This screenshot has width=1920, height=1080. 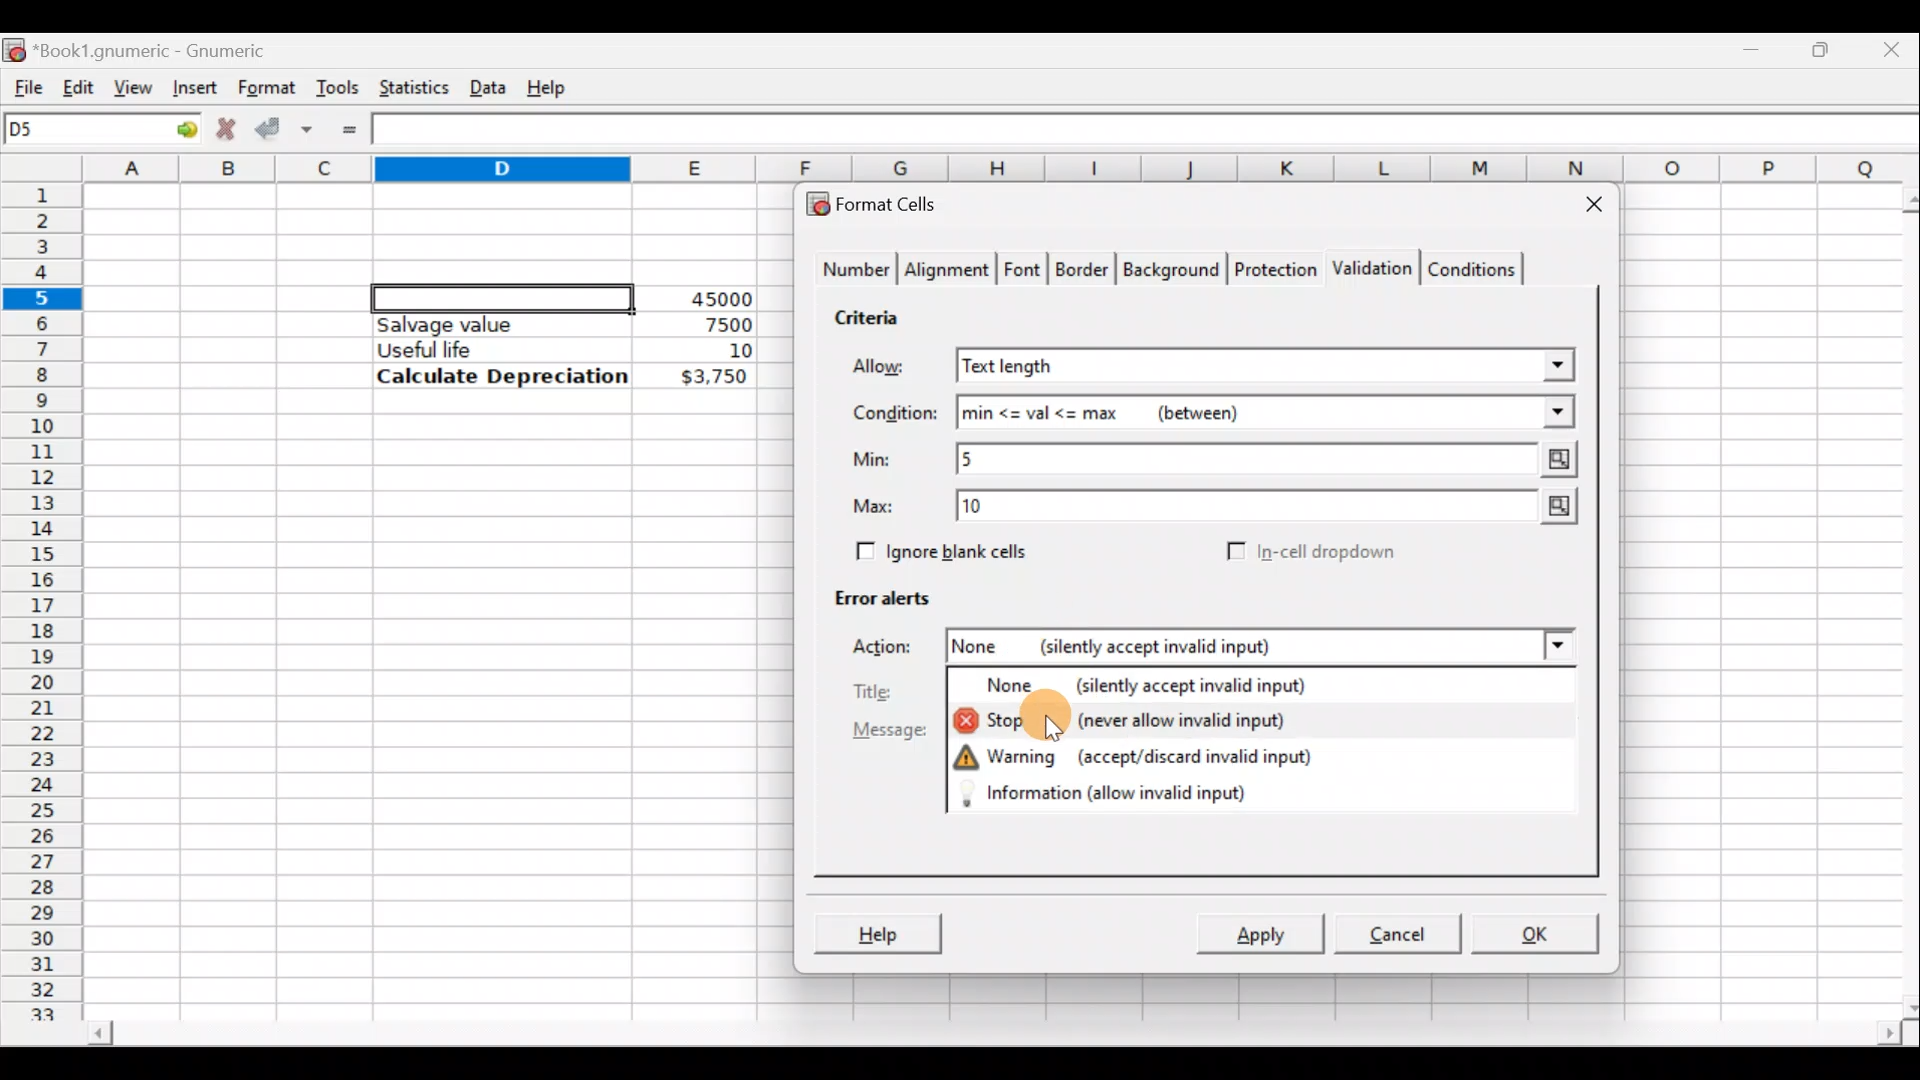 What do you see at coordinates (881, 507) in the screenshot?
I see `Max` at bounding box center [881, 507].